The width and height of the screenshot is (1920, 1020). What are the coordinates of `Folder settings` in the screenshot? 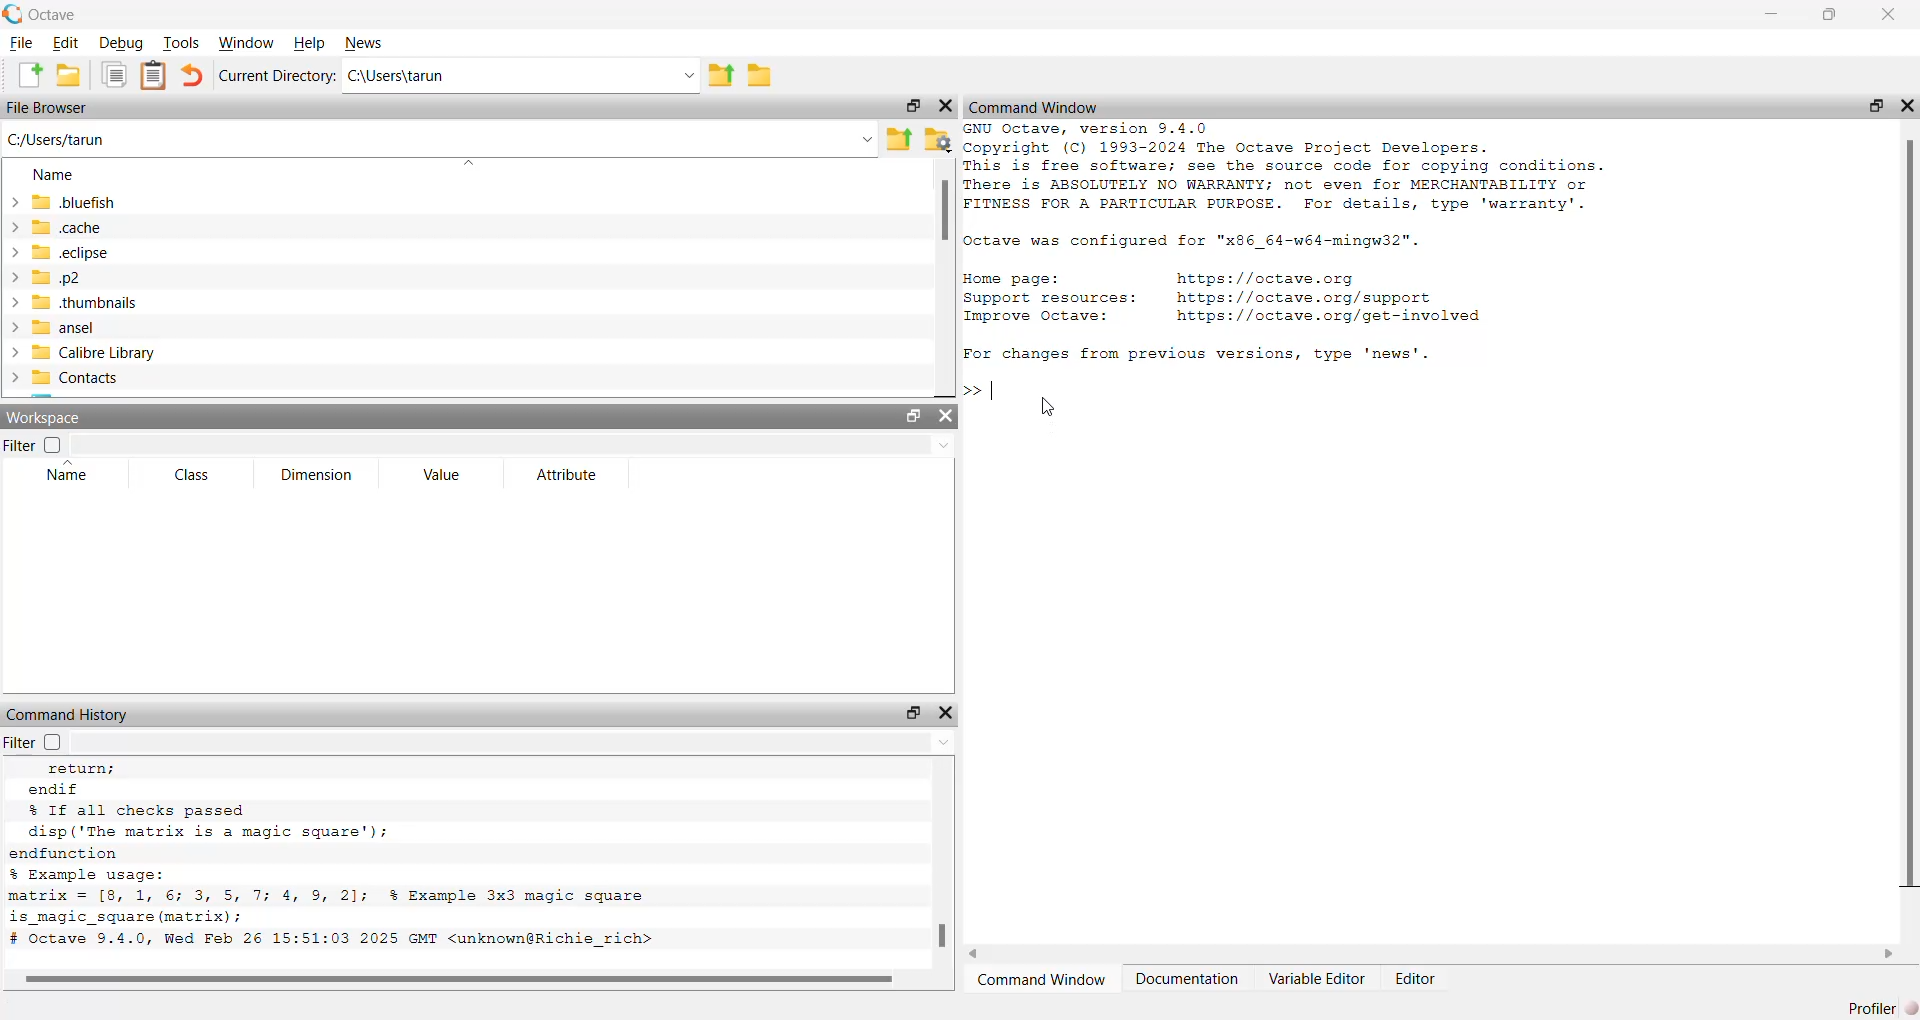 It's located at (937, 141).